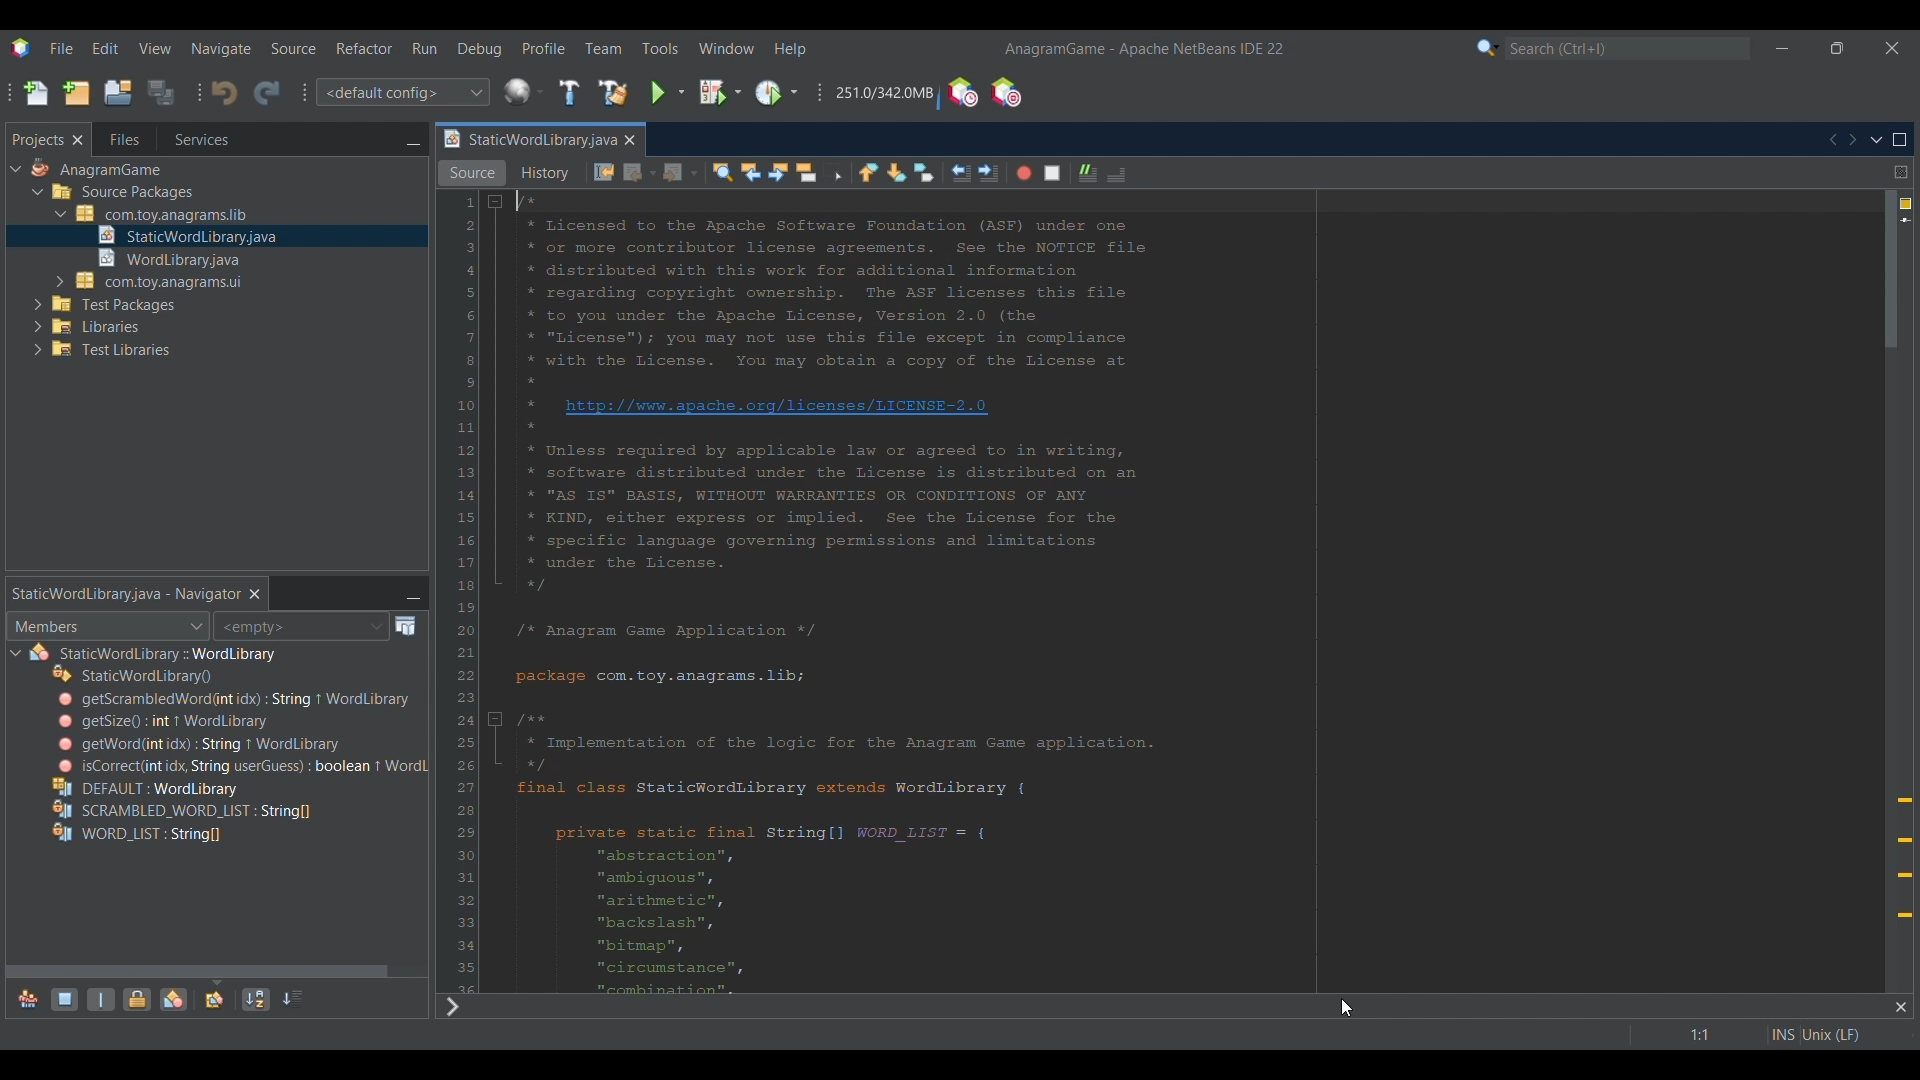 Image resolution: width=1920 pixels, height=1080 pixels. I want to click on , so click(116, 302).